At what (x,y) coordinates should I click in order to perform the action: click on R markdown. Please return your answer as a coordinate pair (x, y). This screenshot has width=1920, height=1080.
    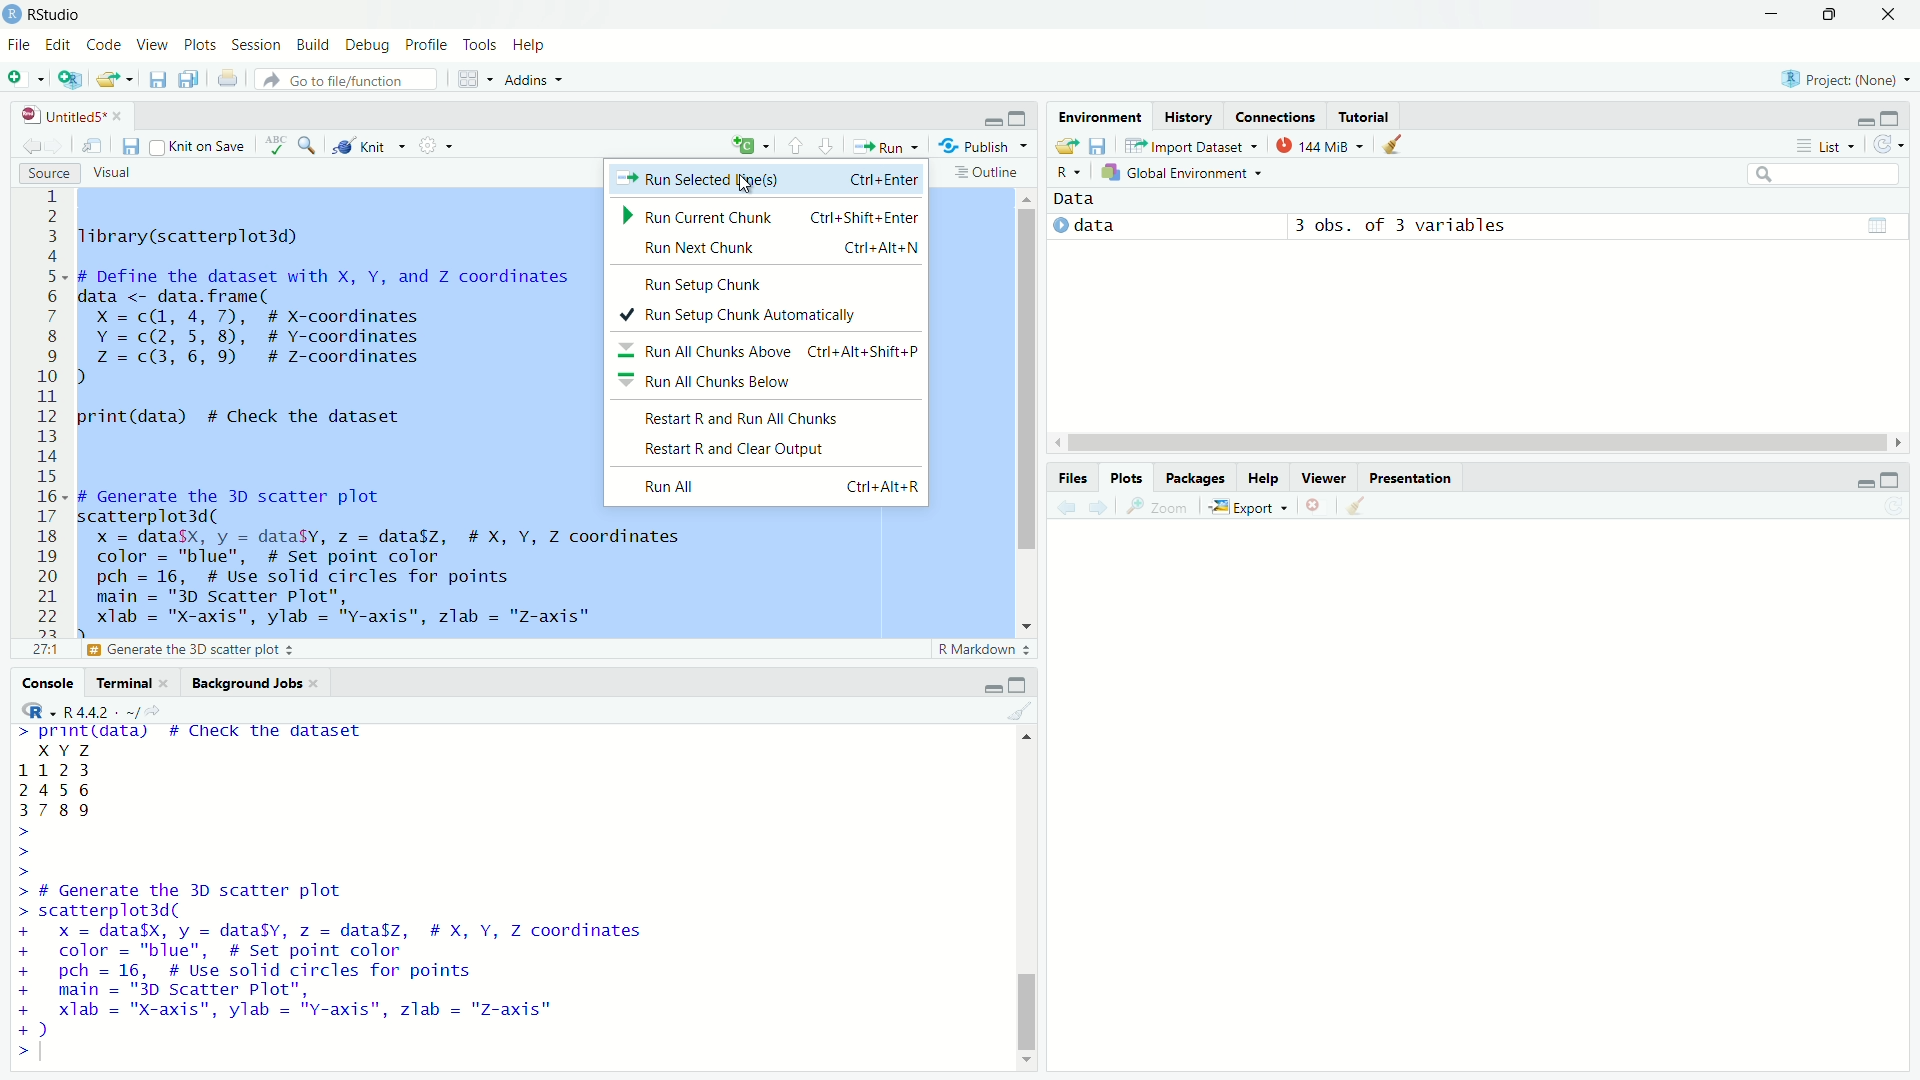
    Looking at the image, I should click on (984, 650).